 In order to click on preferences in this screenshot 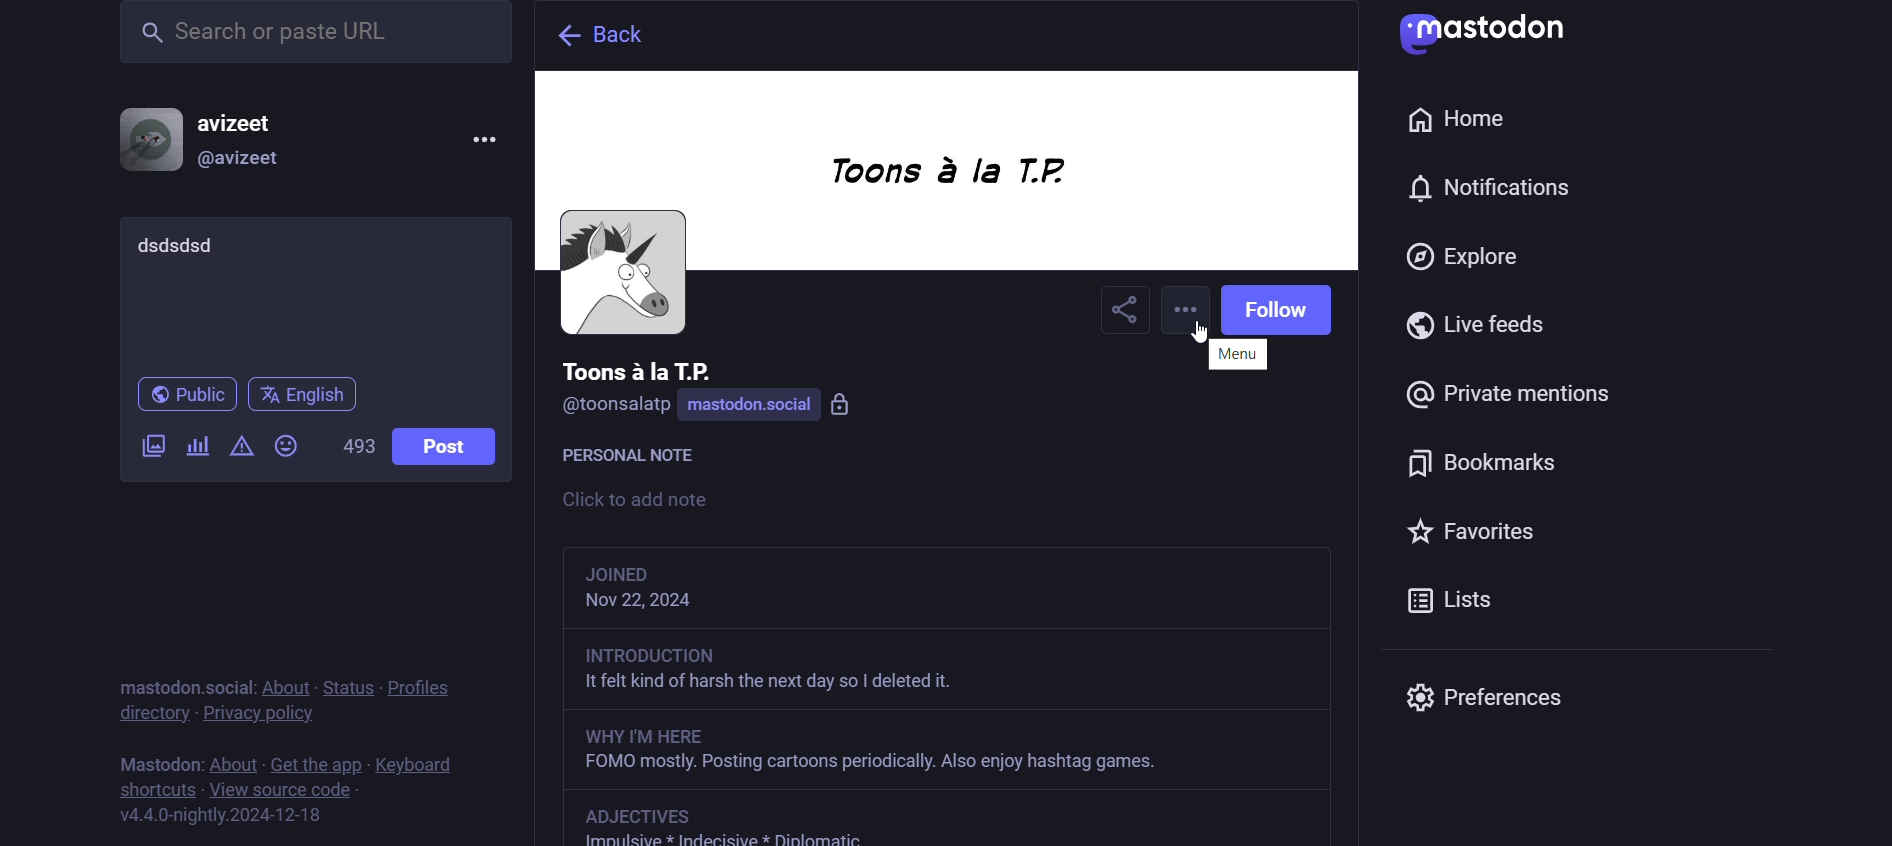, I will do `click(1486, 694)`.